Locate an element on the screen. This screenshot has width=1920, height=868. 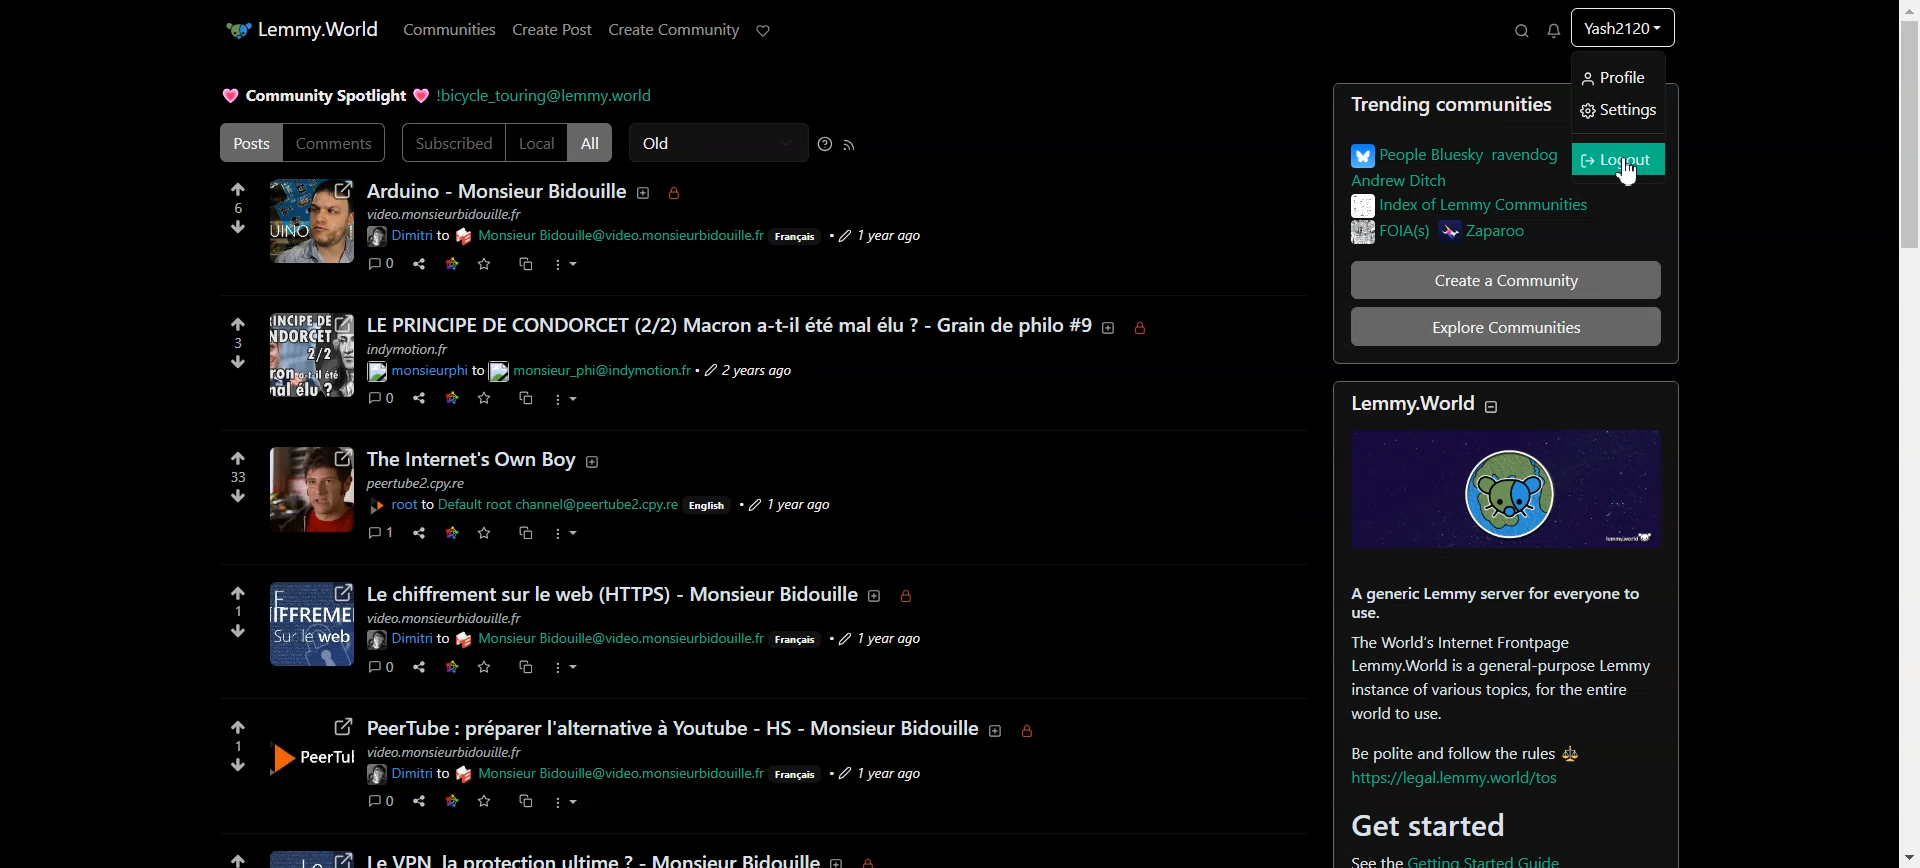
Posts is located at coordinates (248, 142).